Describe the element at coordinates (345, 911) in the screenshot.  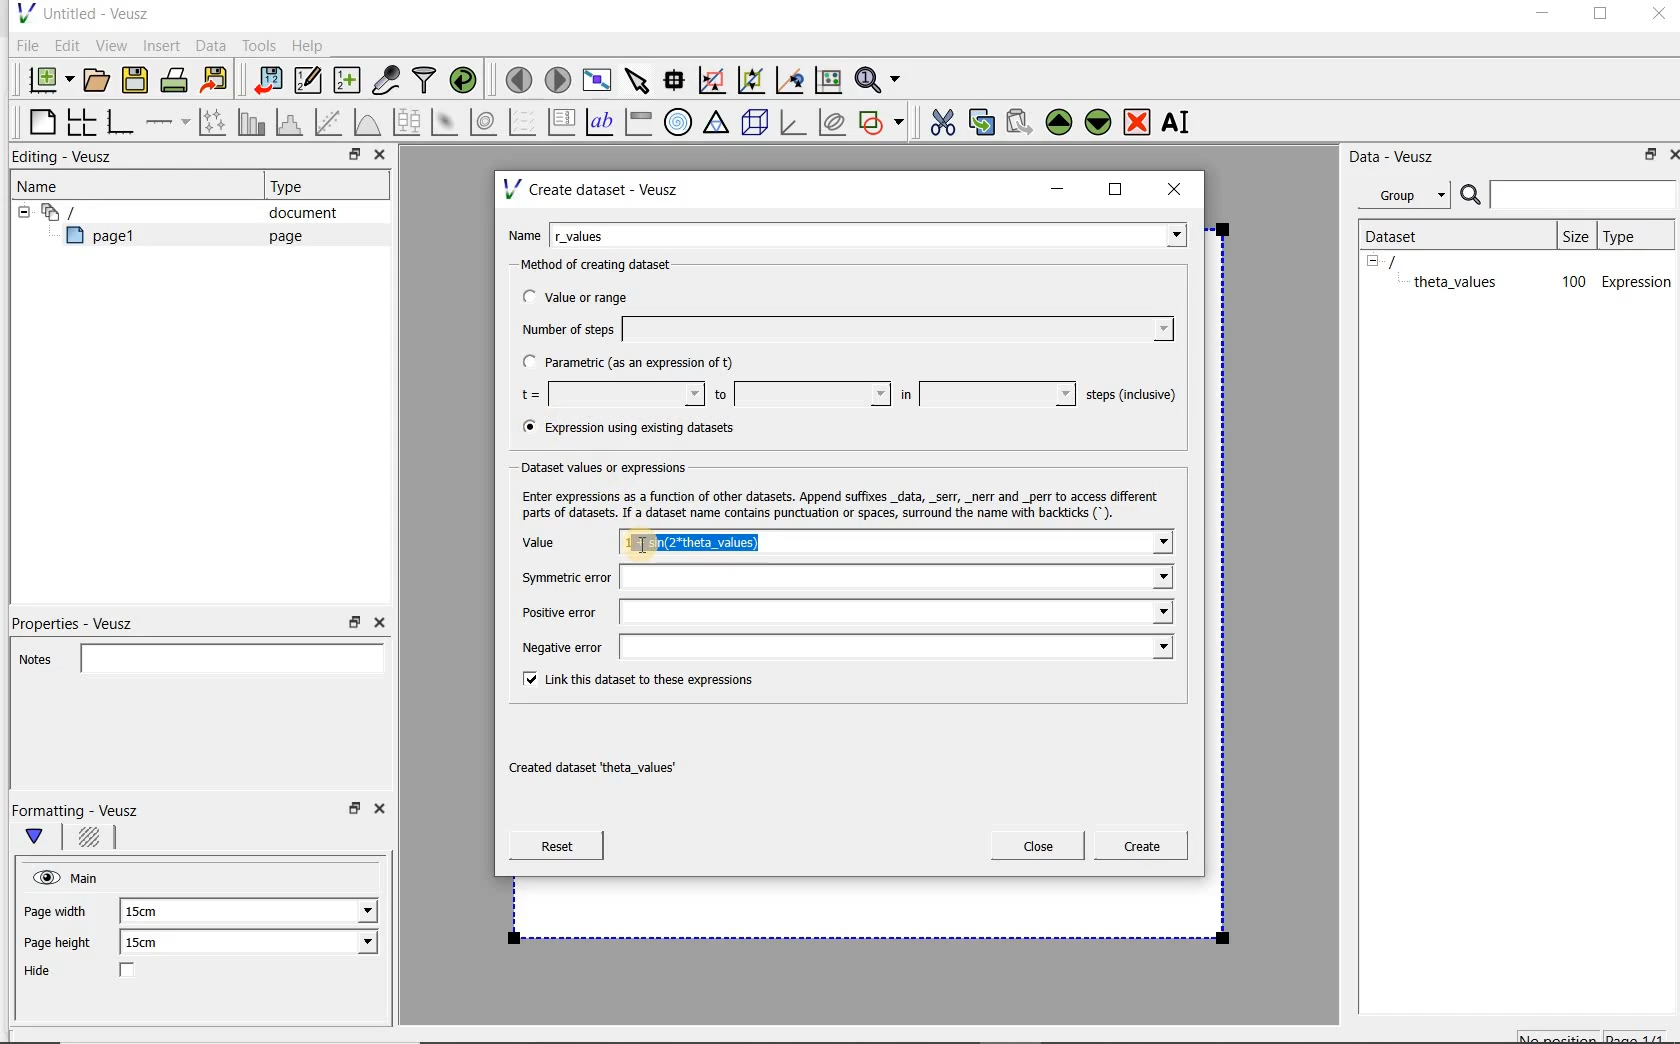
I see `Page width dropdown` at that location.